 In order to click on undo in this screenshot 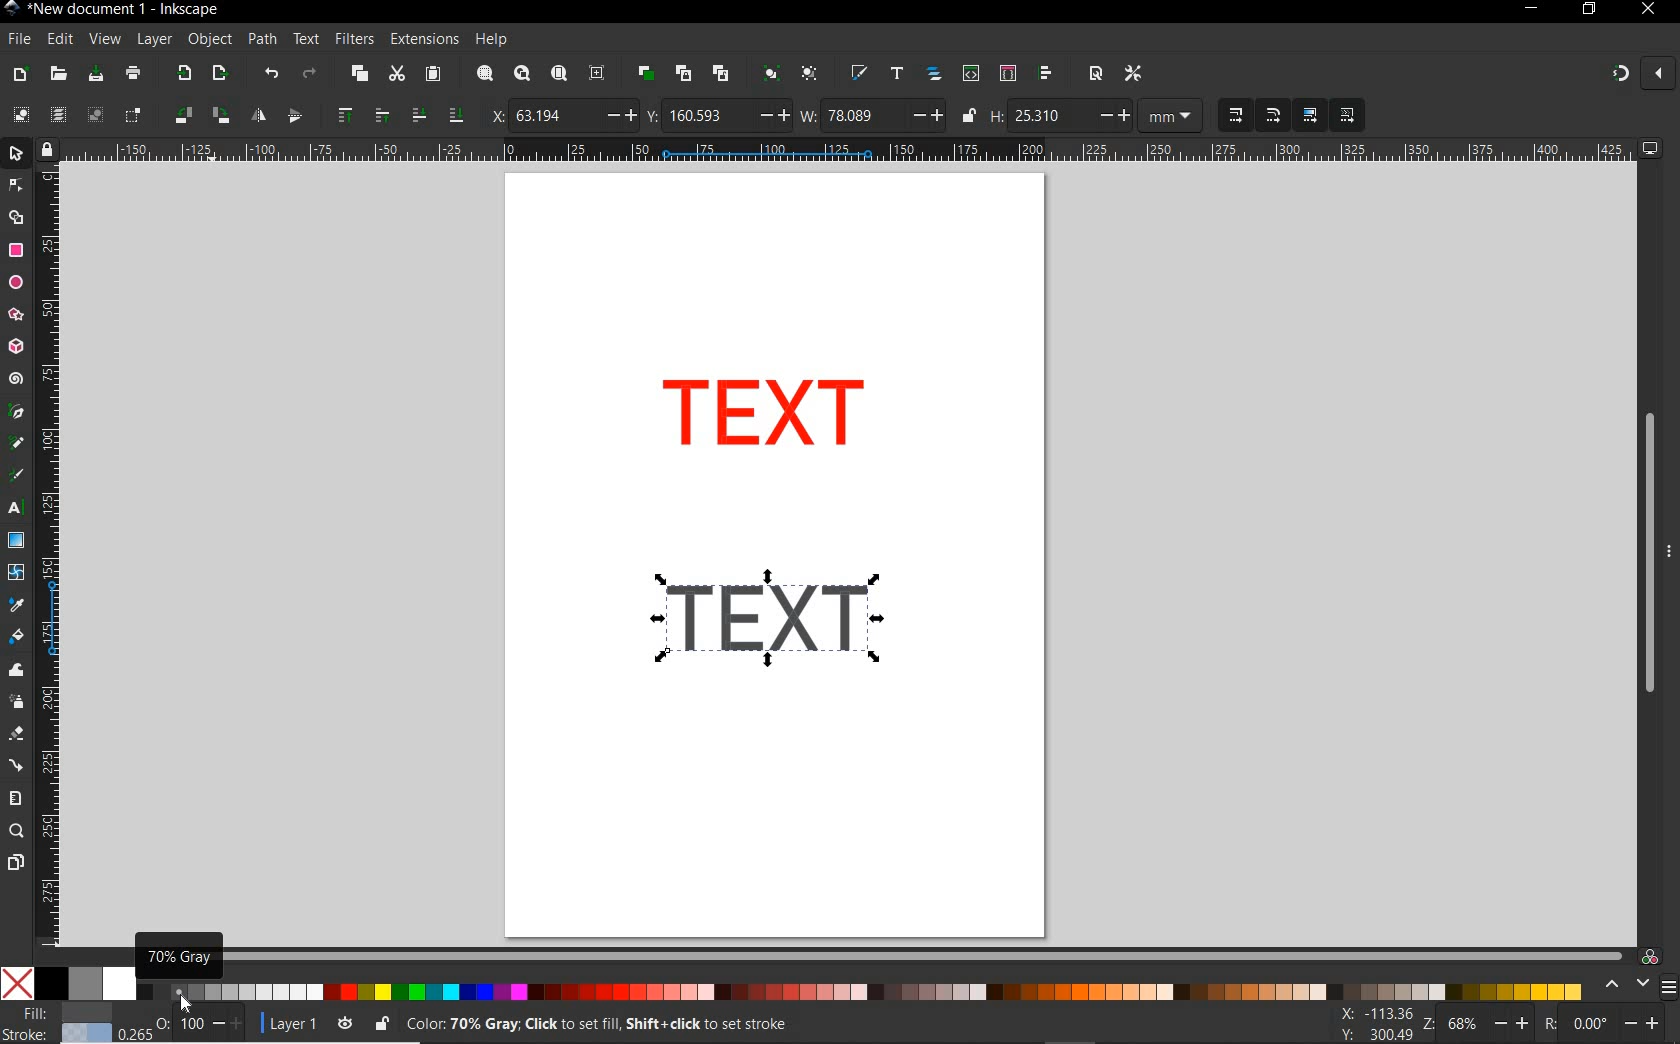, I will do `click(270, 74)`.